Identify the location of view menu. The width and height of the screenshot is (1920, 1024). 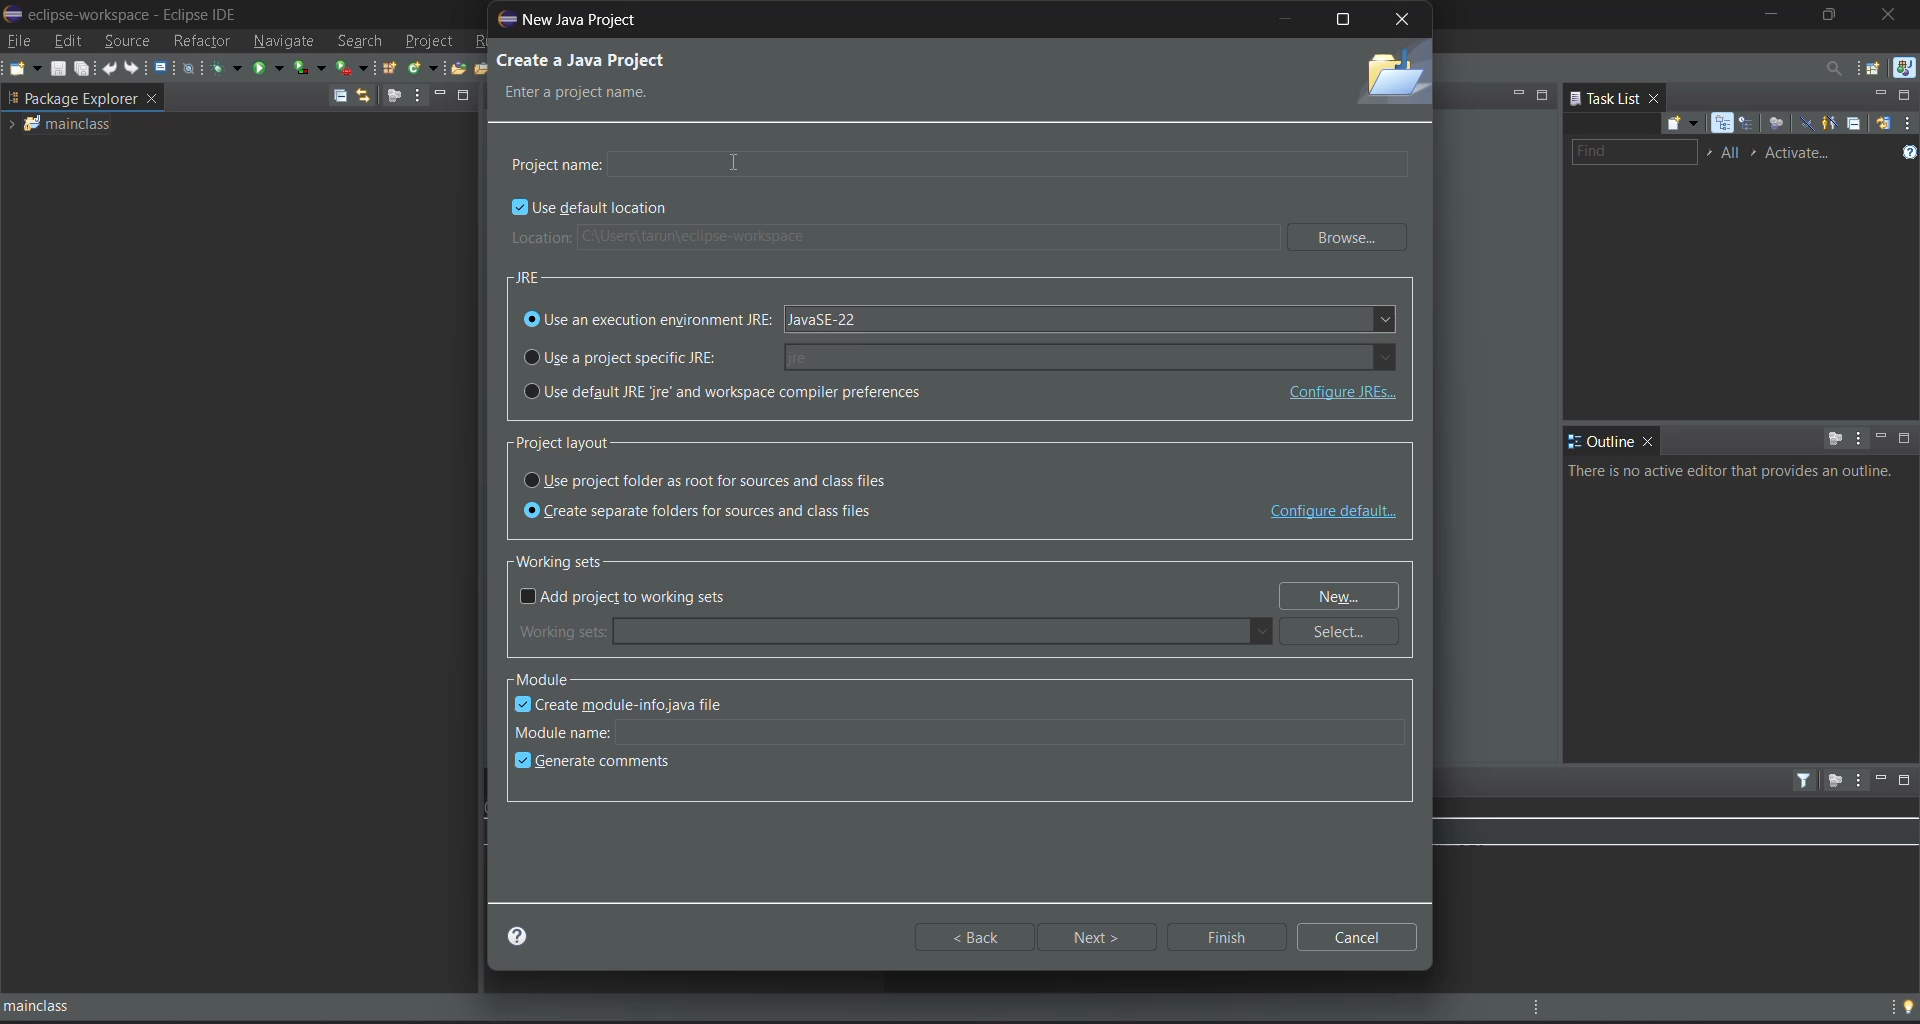
(1858, 781).